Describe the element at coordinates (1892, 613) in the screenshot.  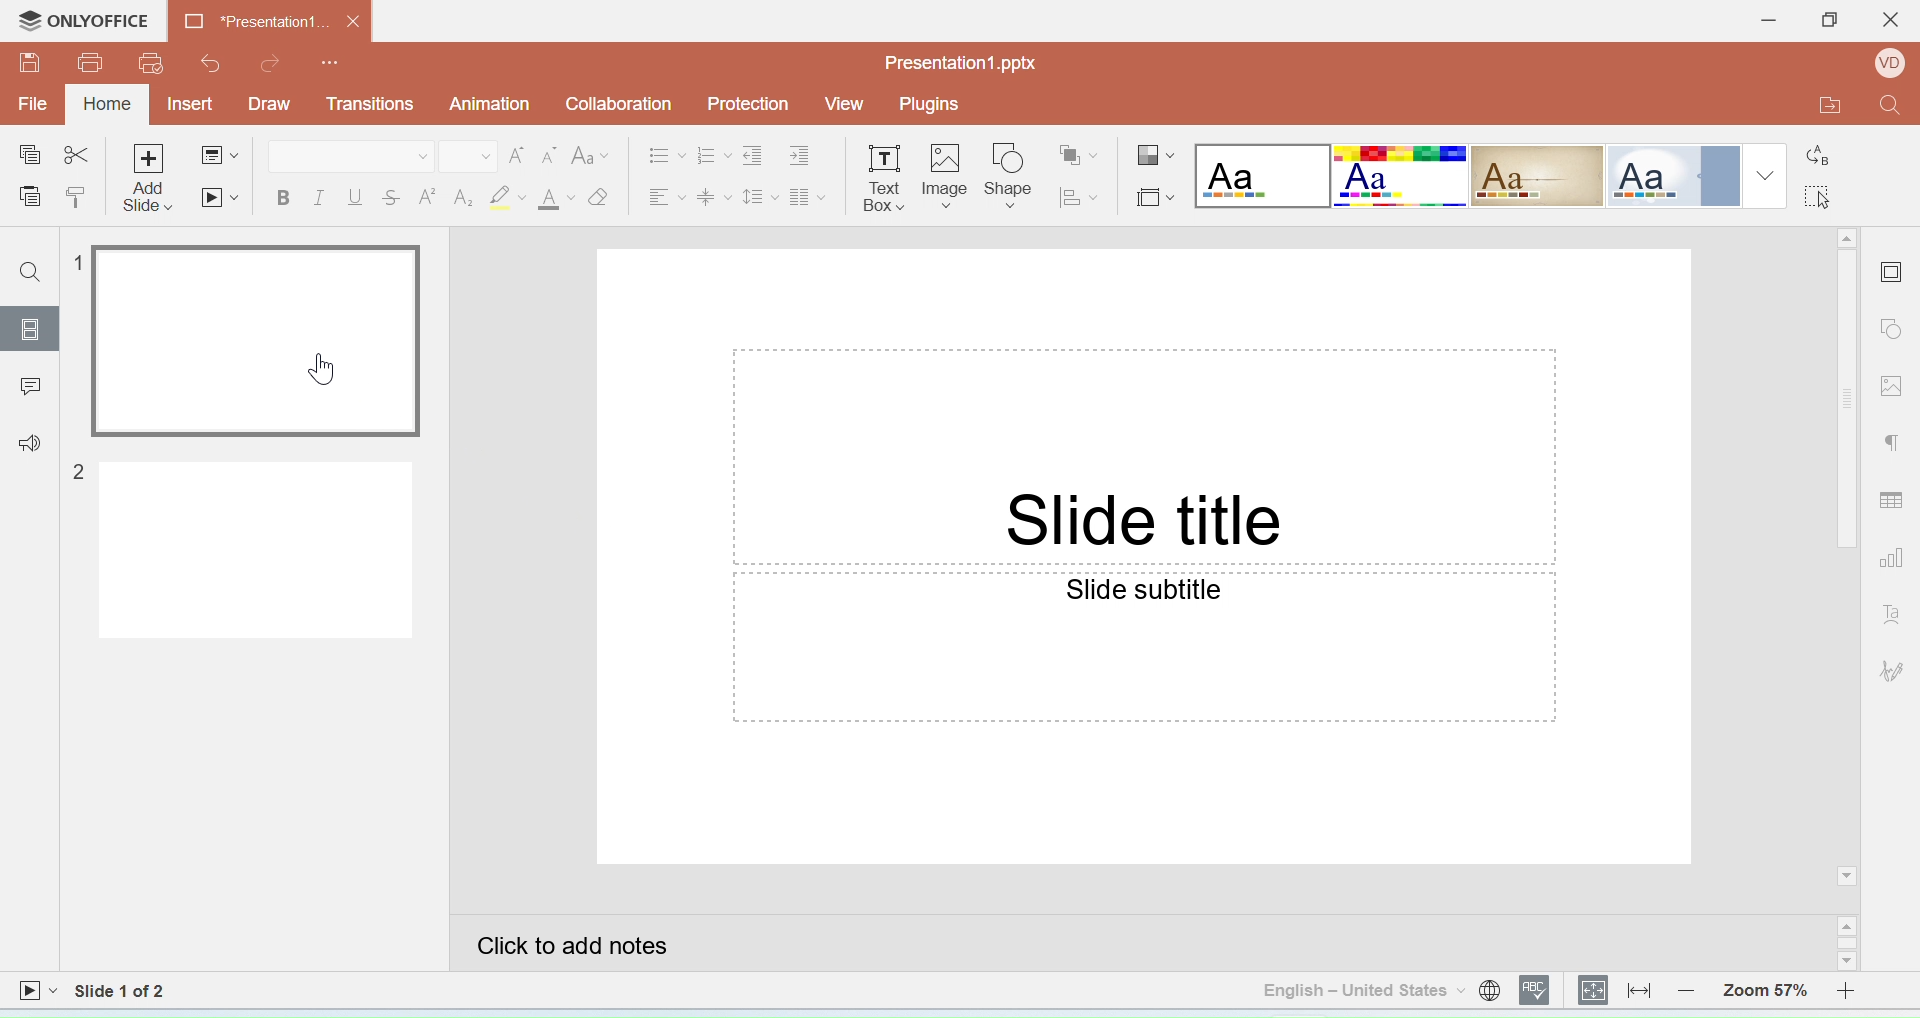
I see `Text art settings` at that location.